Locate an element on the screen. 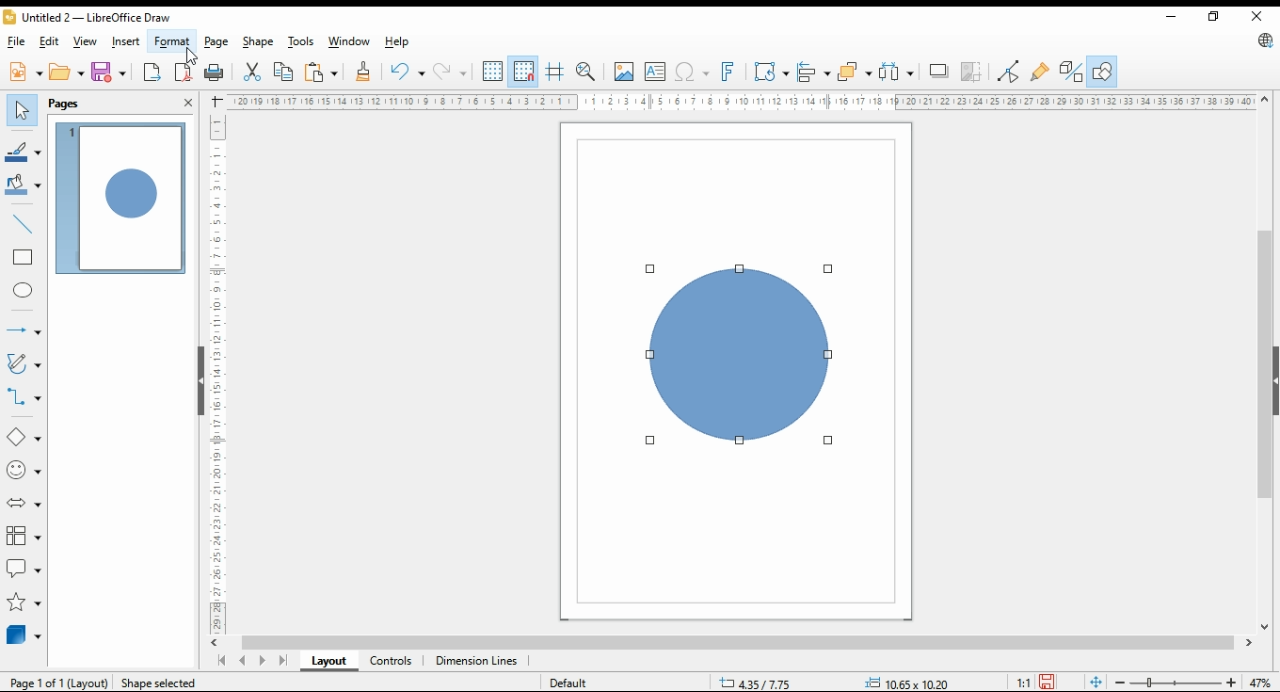  zoom and pan is located at coordinates (586, 72).